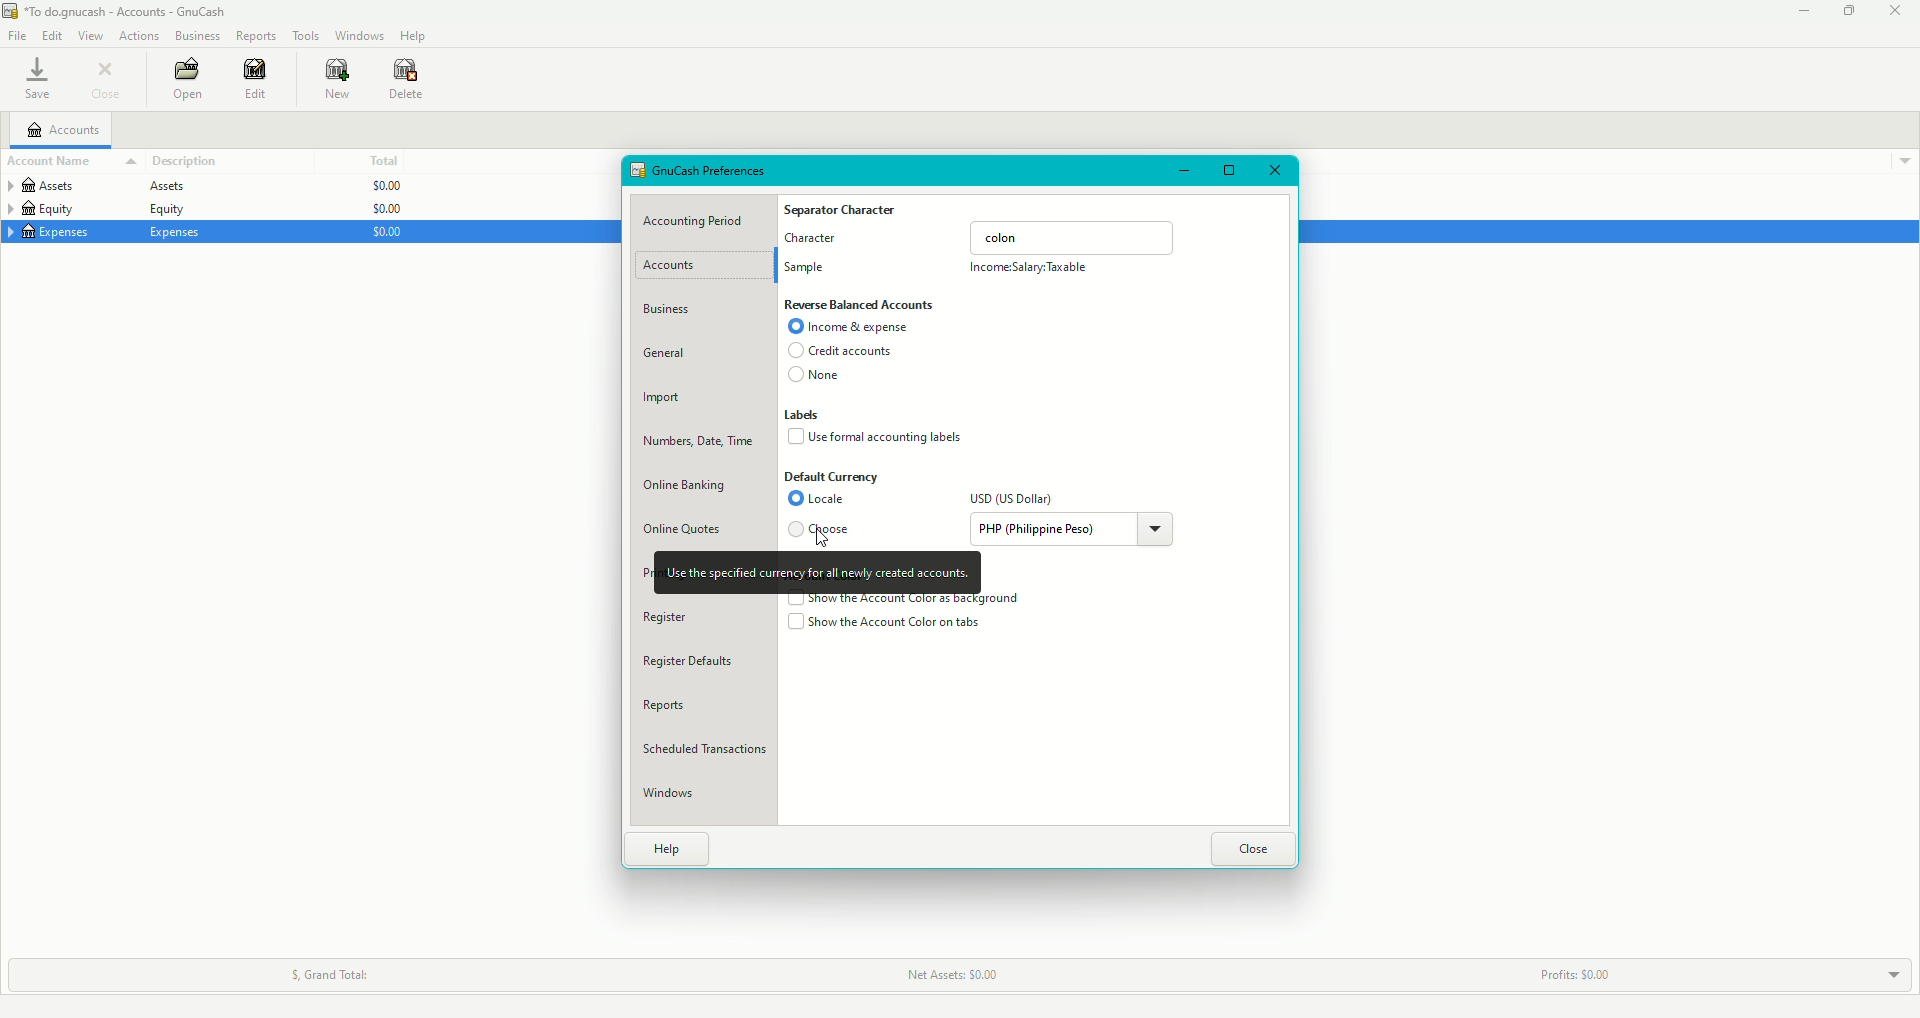  What do you see at coordinates (1032, 269) in the screenshot?
I see `Income:Salary:Taxable` at bounding box center [1032, 269].